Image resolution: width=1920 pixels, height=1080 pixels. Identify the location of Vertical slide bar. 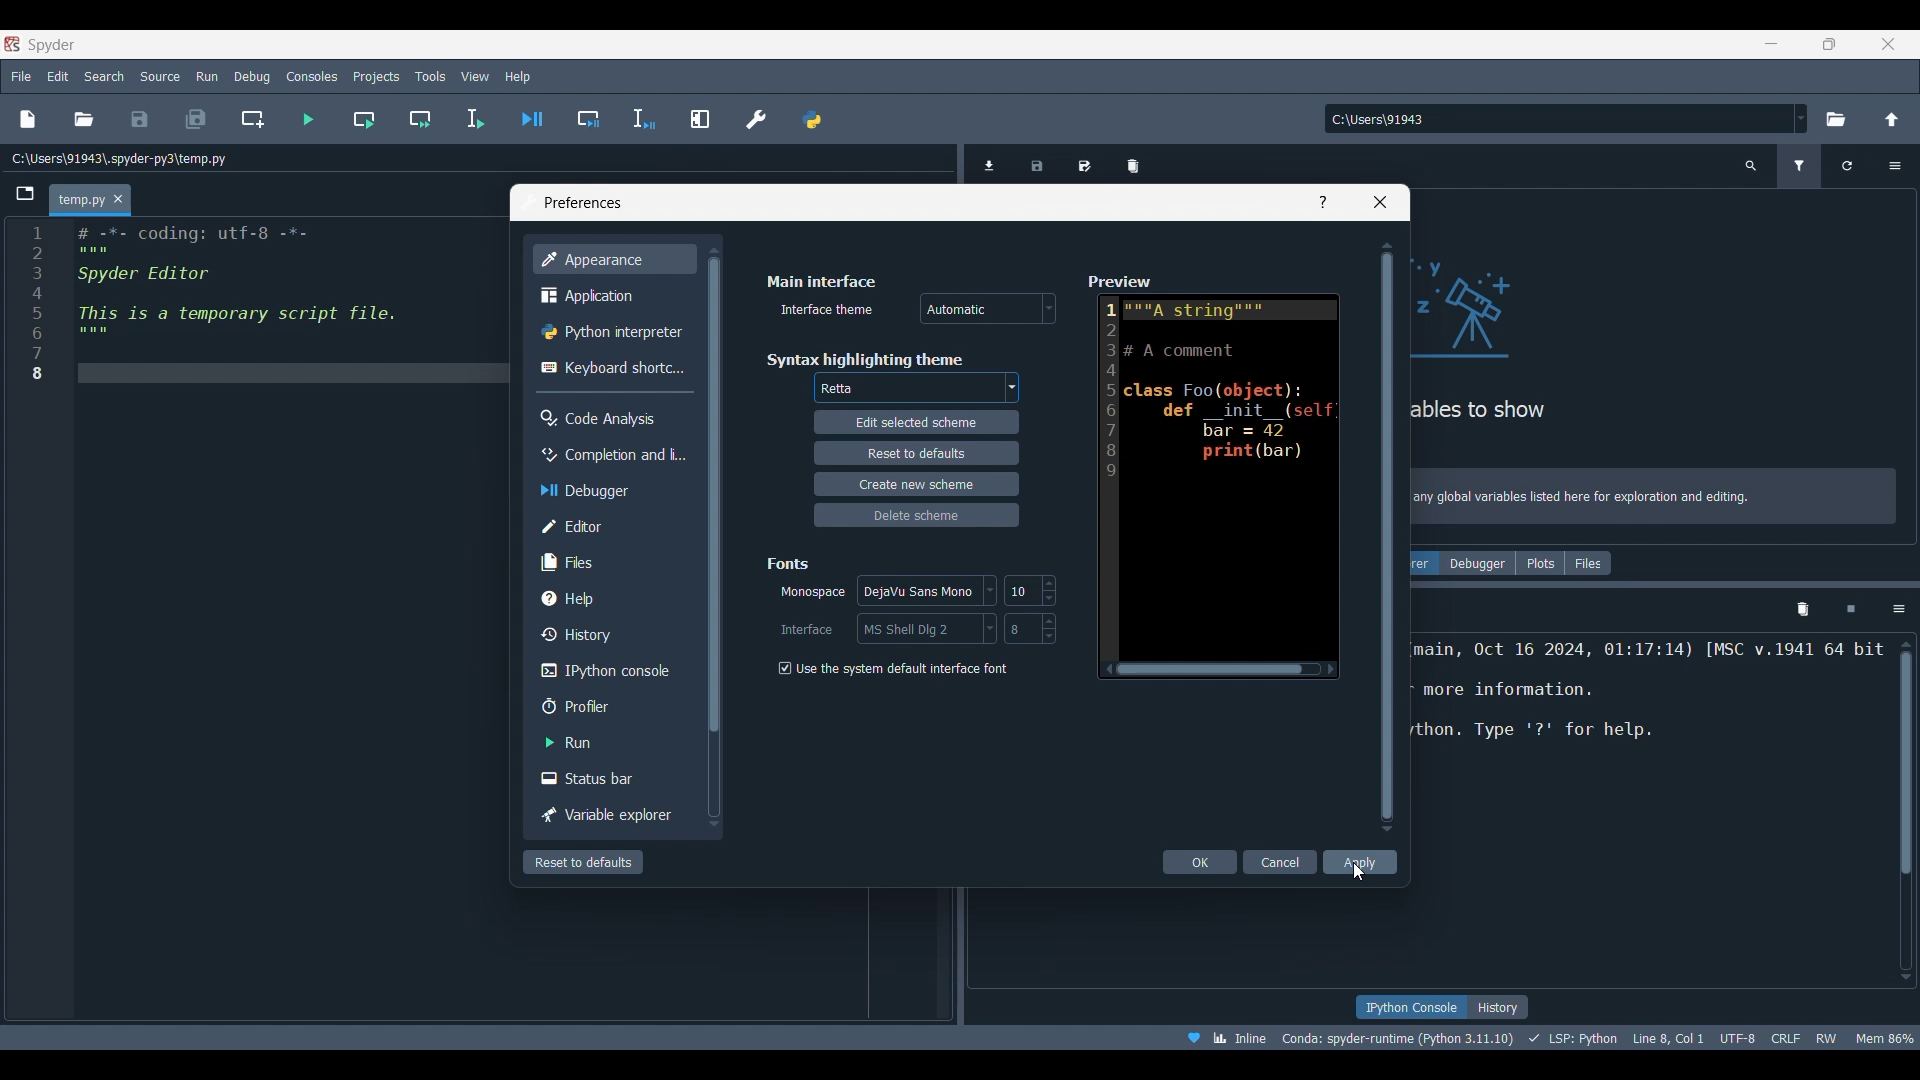
(1387, 536).